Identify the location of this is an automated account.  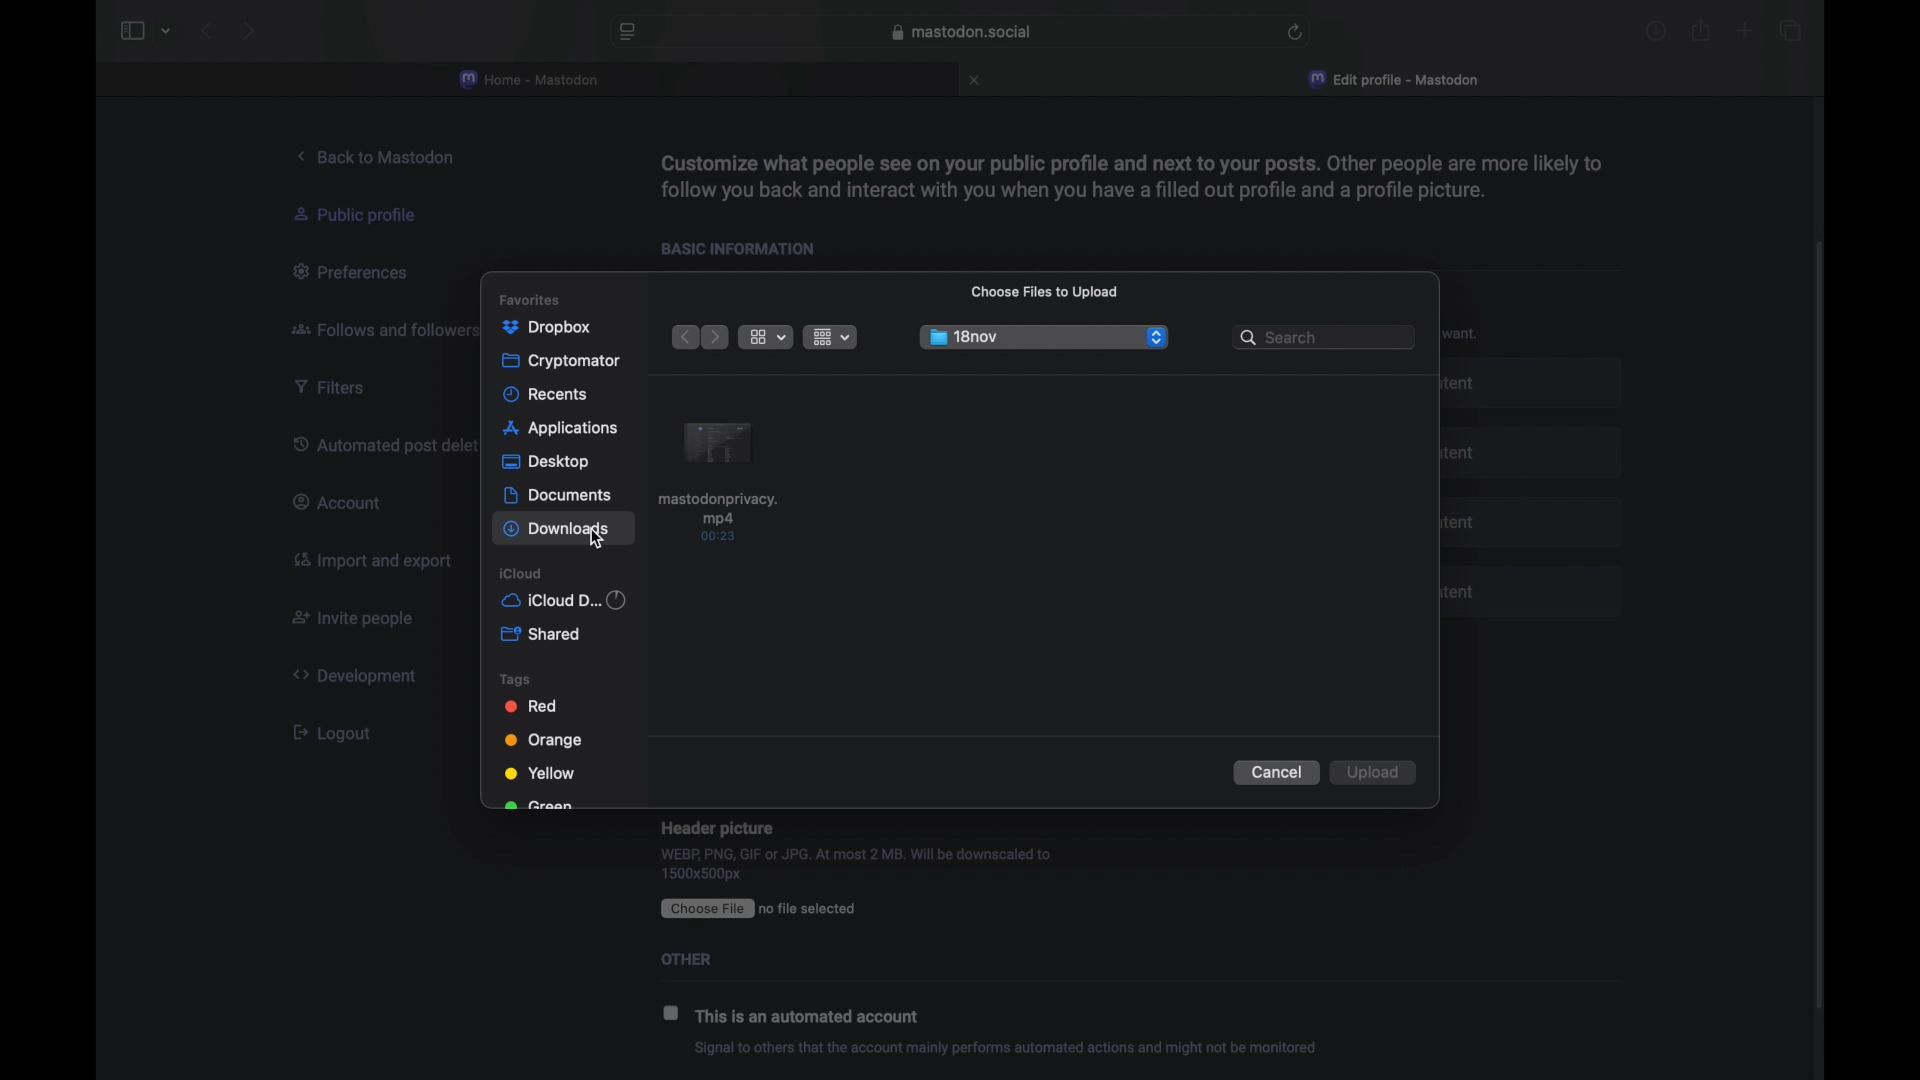
(814, 1018).